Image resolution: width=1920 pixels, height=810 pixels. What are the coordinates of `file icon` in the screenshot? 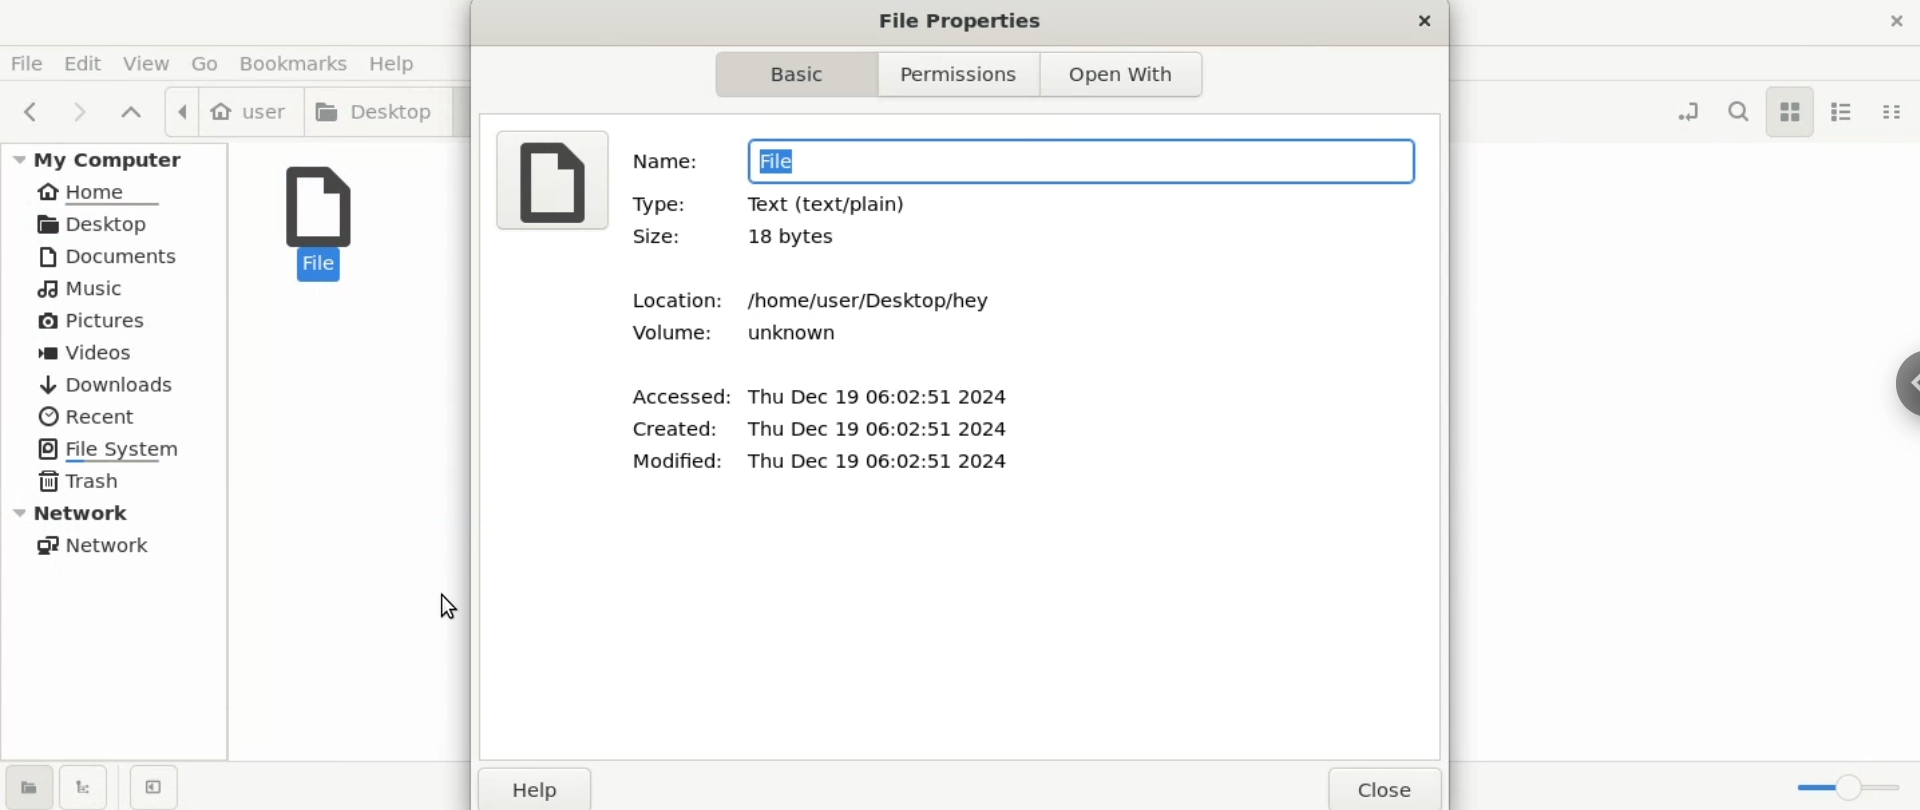 It's located at (556, 178).